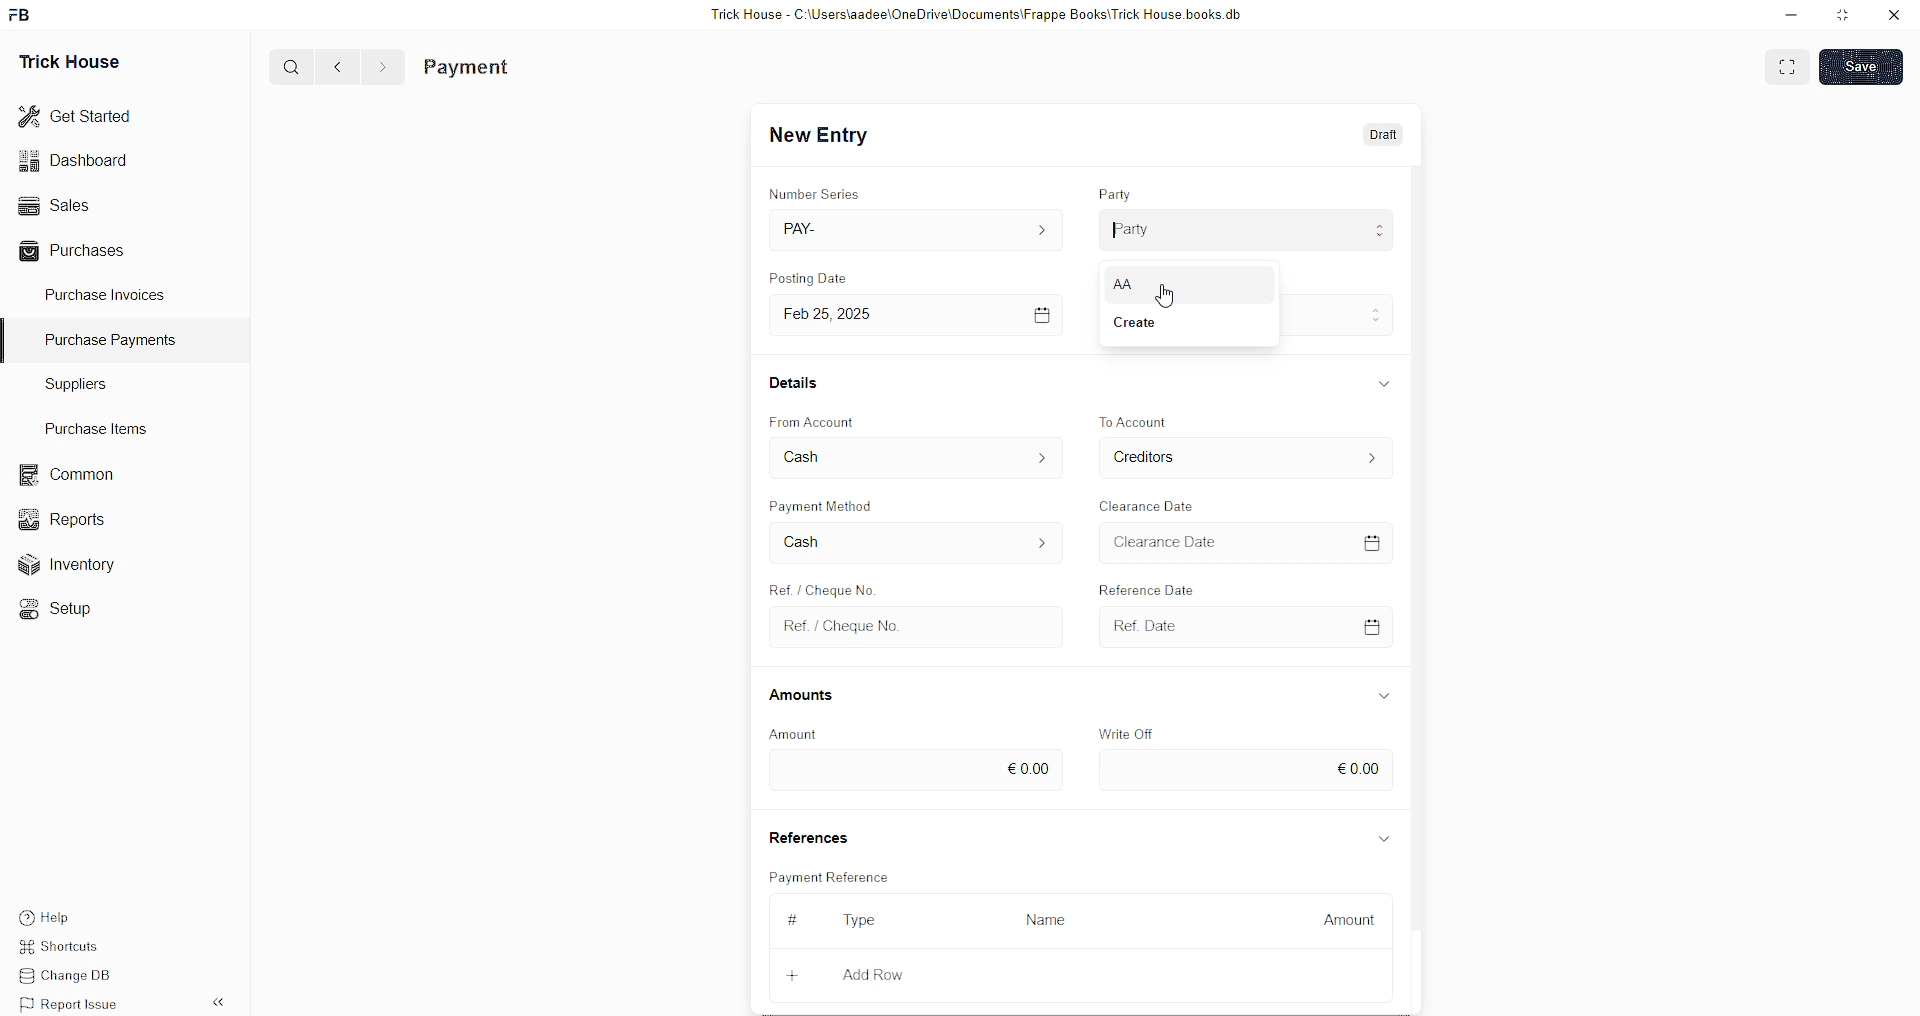 The image size is (1920, 1016). What do you see at coordinates (106, 340) in the screenshot?
I see `Purchase PaymenTS` at bounding box center [106, 340].